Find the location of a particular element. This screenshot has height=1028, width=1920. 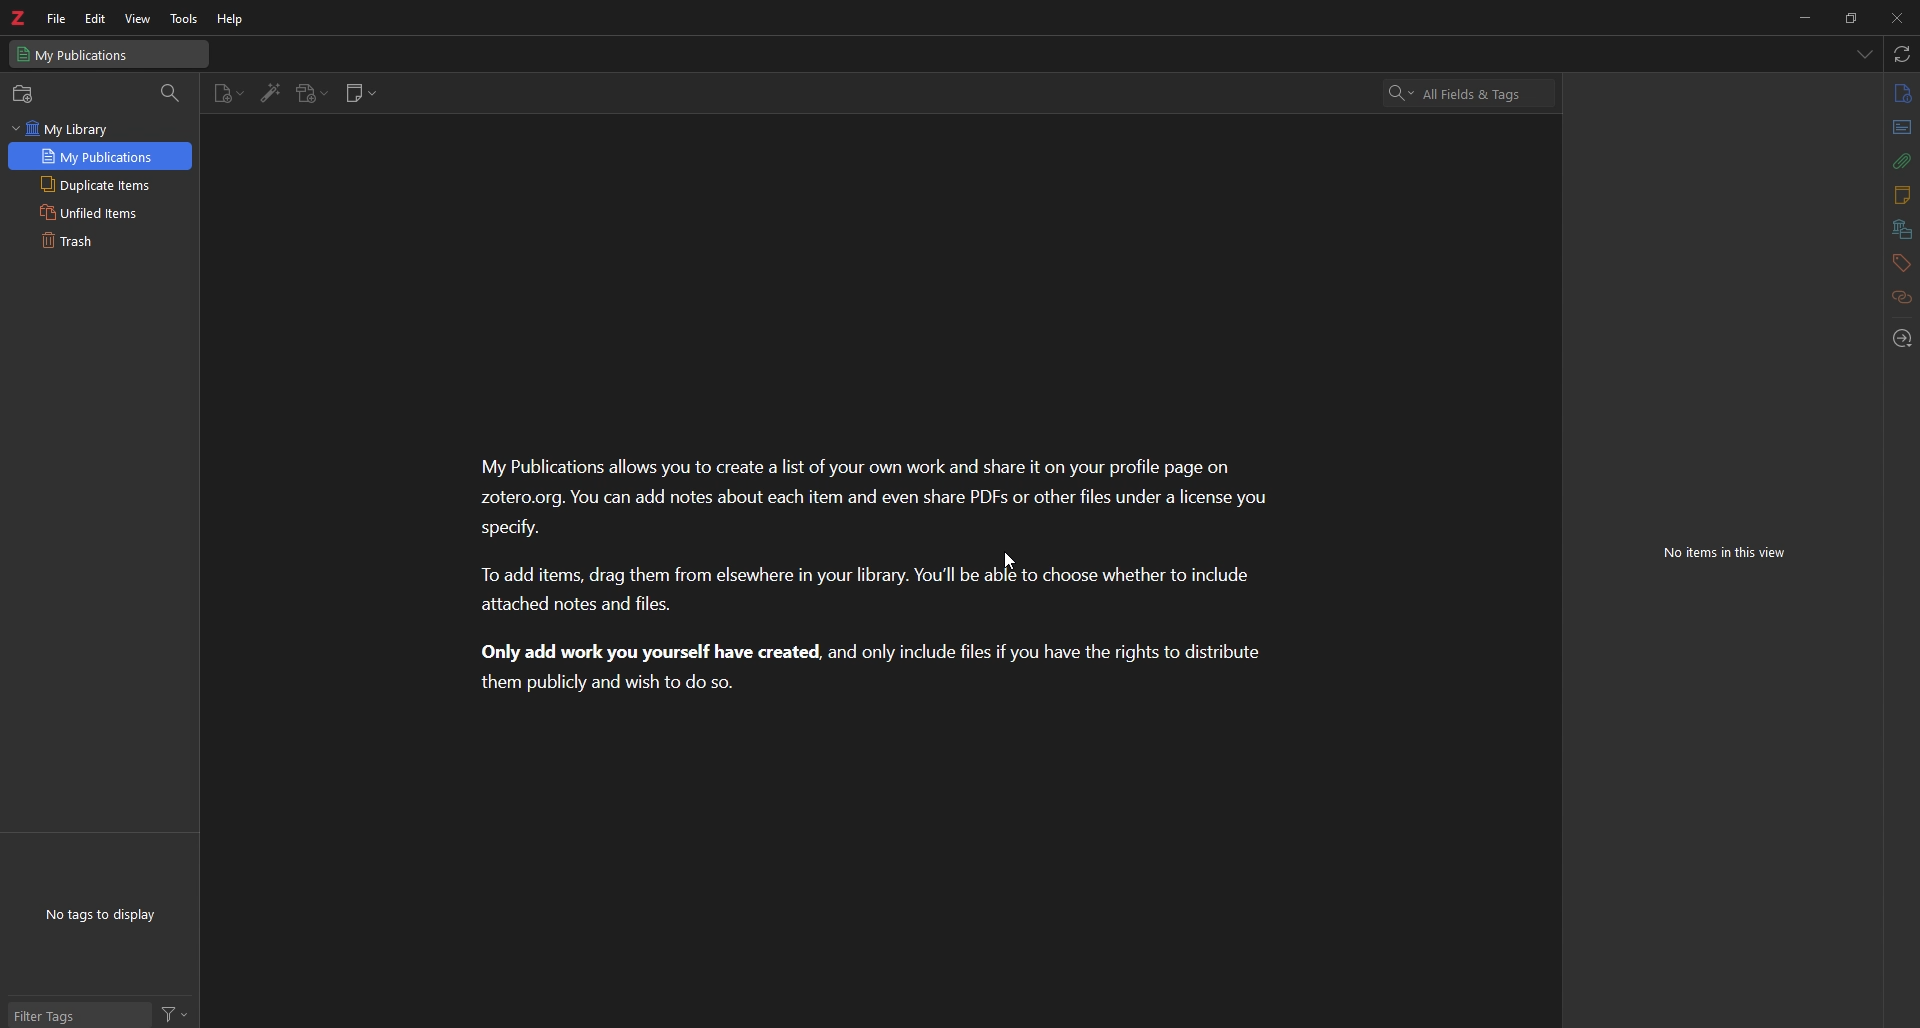

Abstract is located at coordinates (1899, 124).